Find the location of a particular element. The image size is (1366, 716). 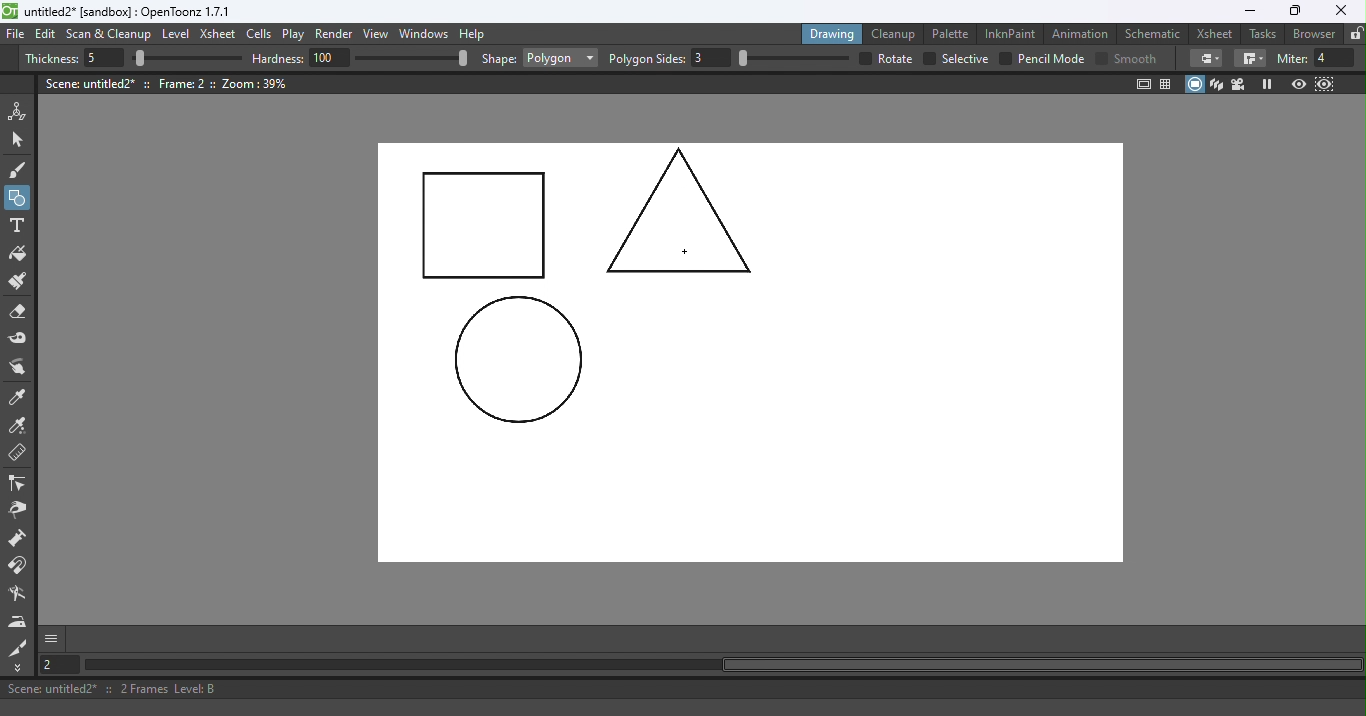

Fill tool is located at coordinates (18, 256).